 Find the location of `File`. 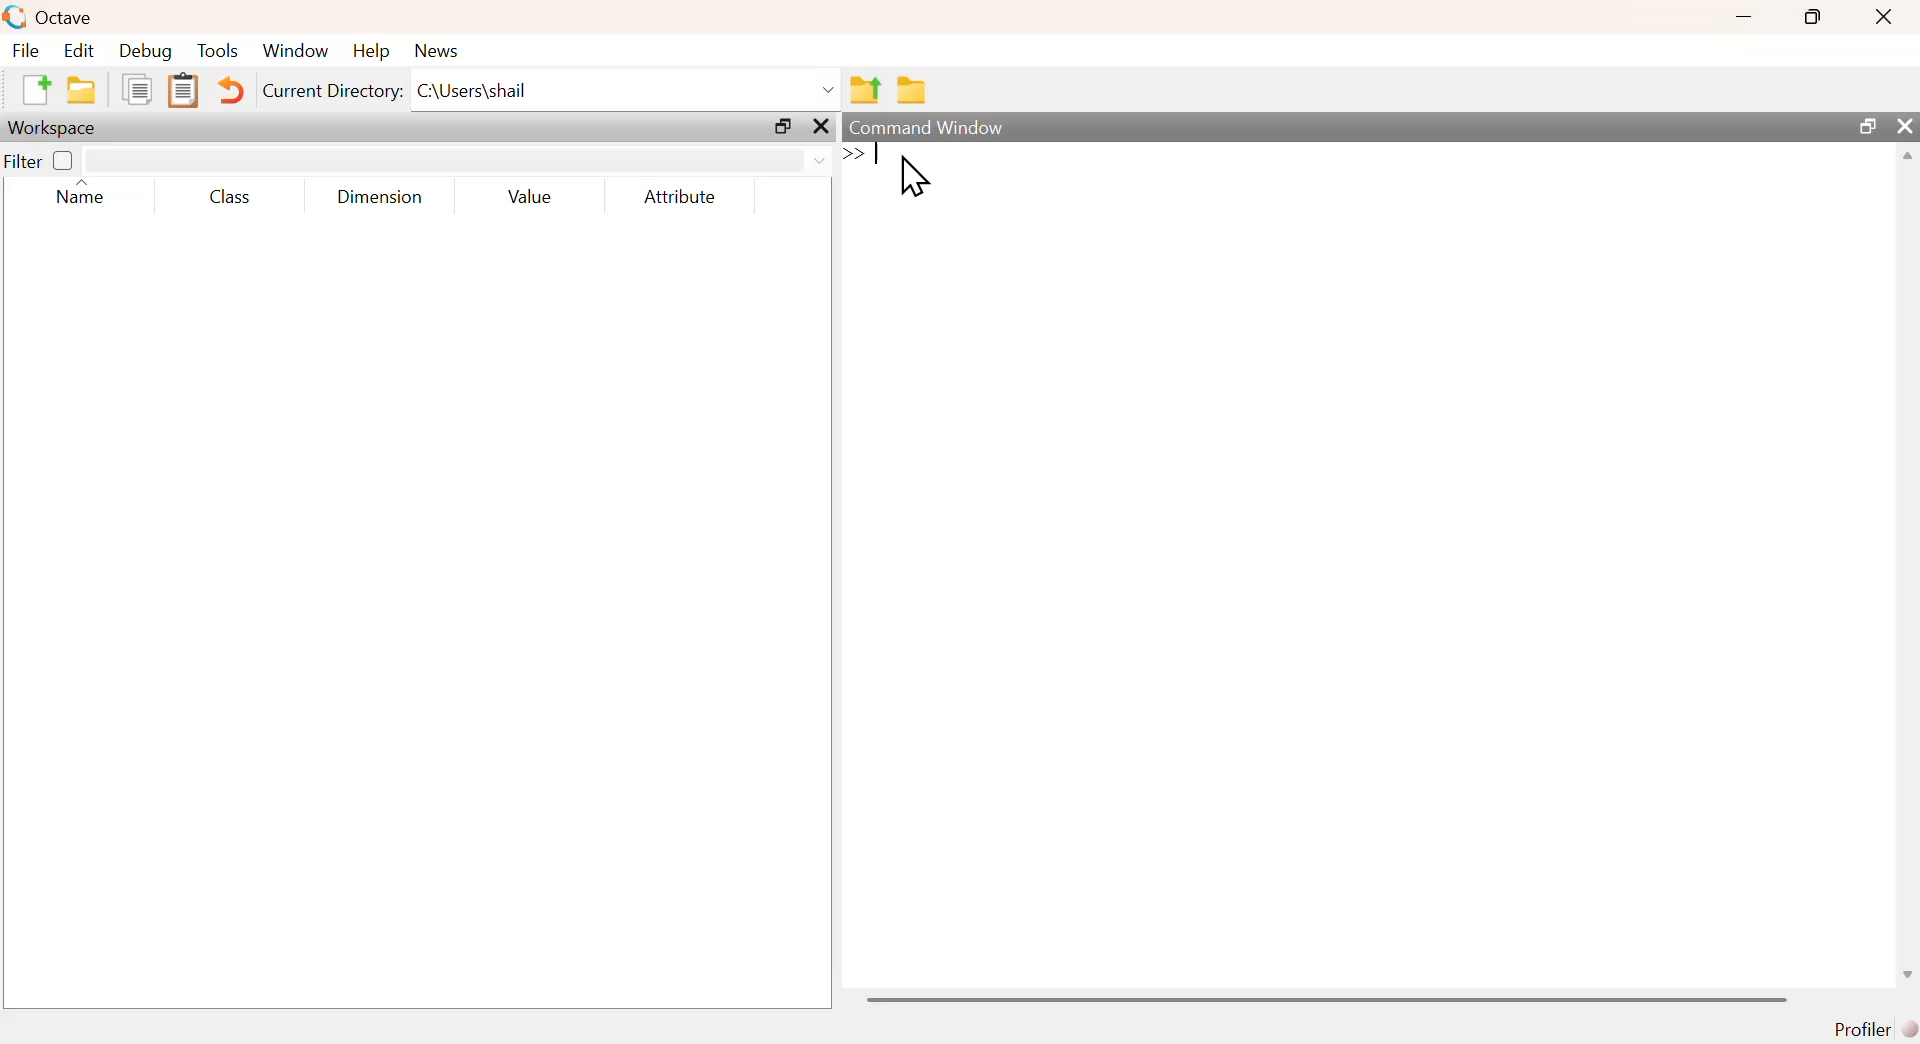

File is located at coordinates (28, 51).